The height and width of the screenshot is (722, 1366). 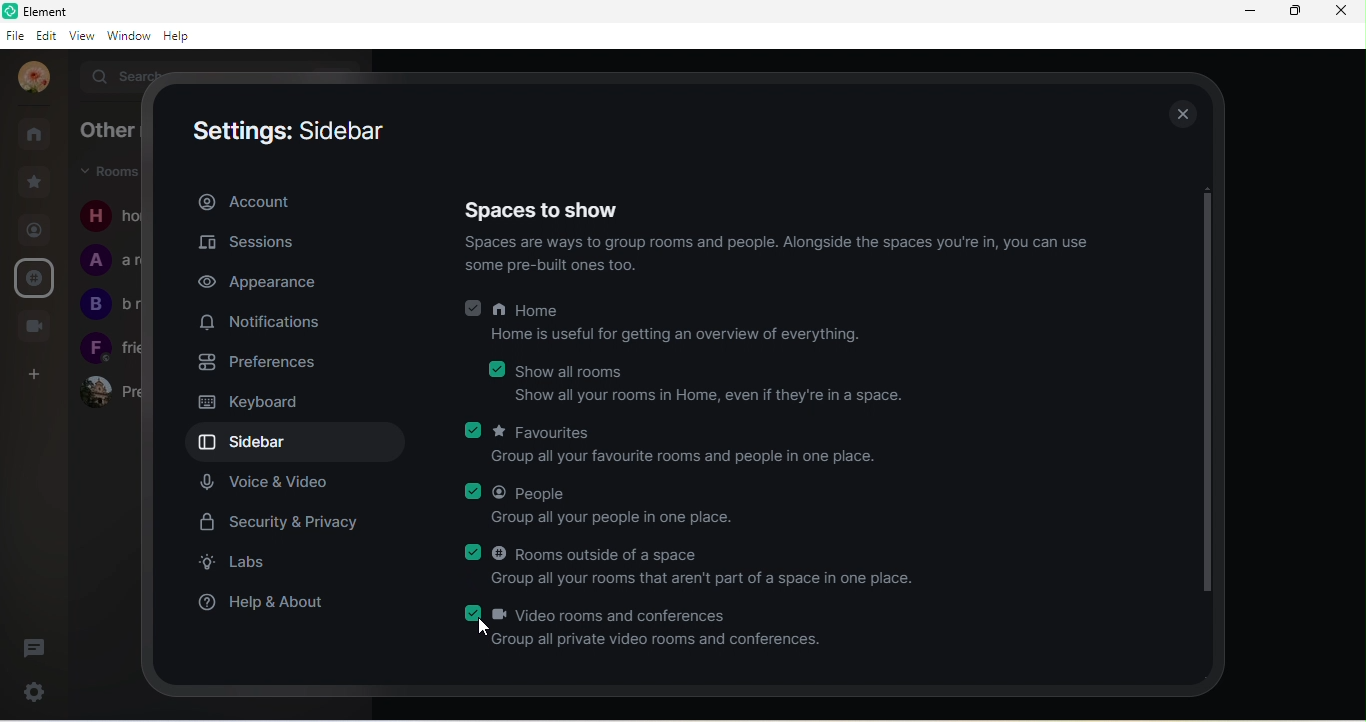 I want to click on text, so click(x=109, y=285).